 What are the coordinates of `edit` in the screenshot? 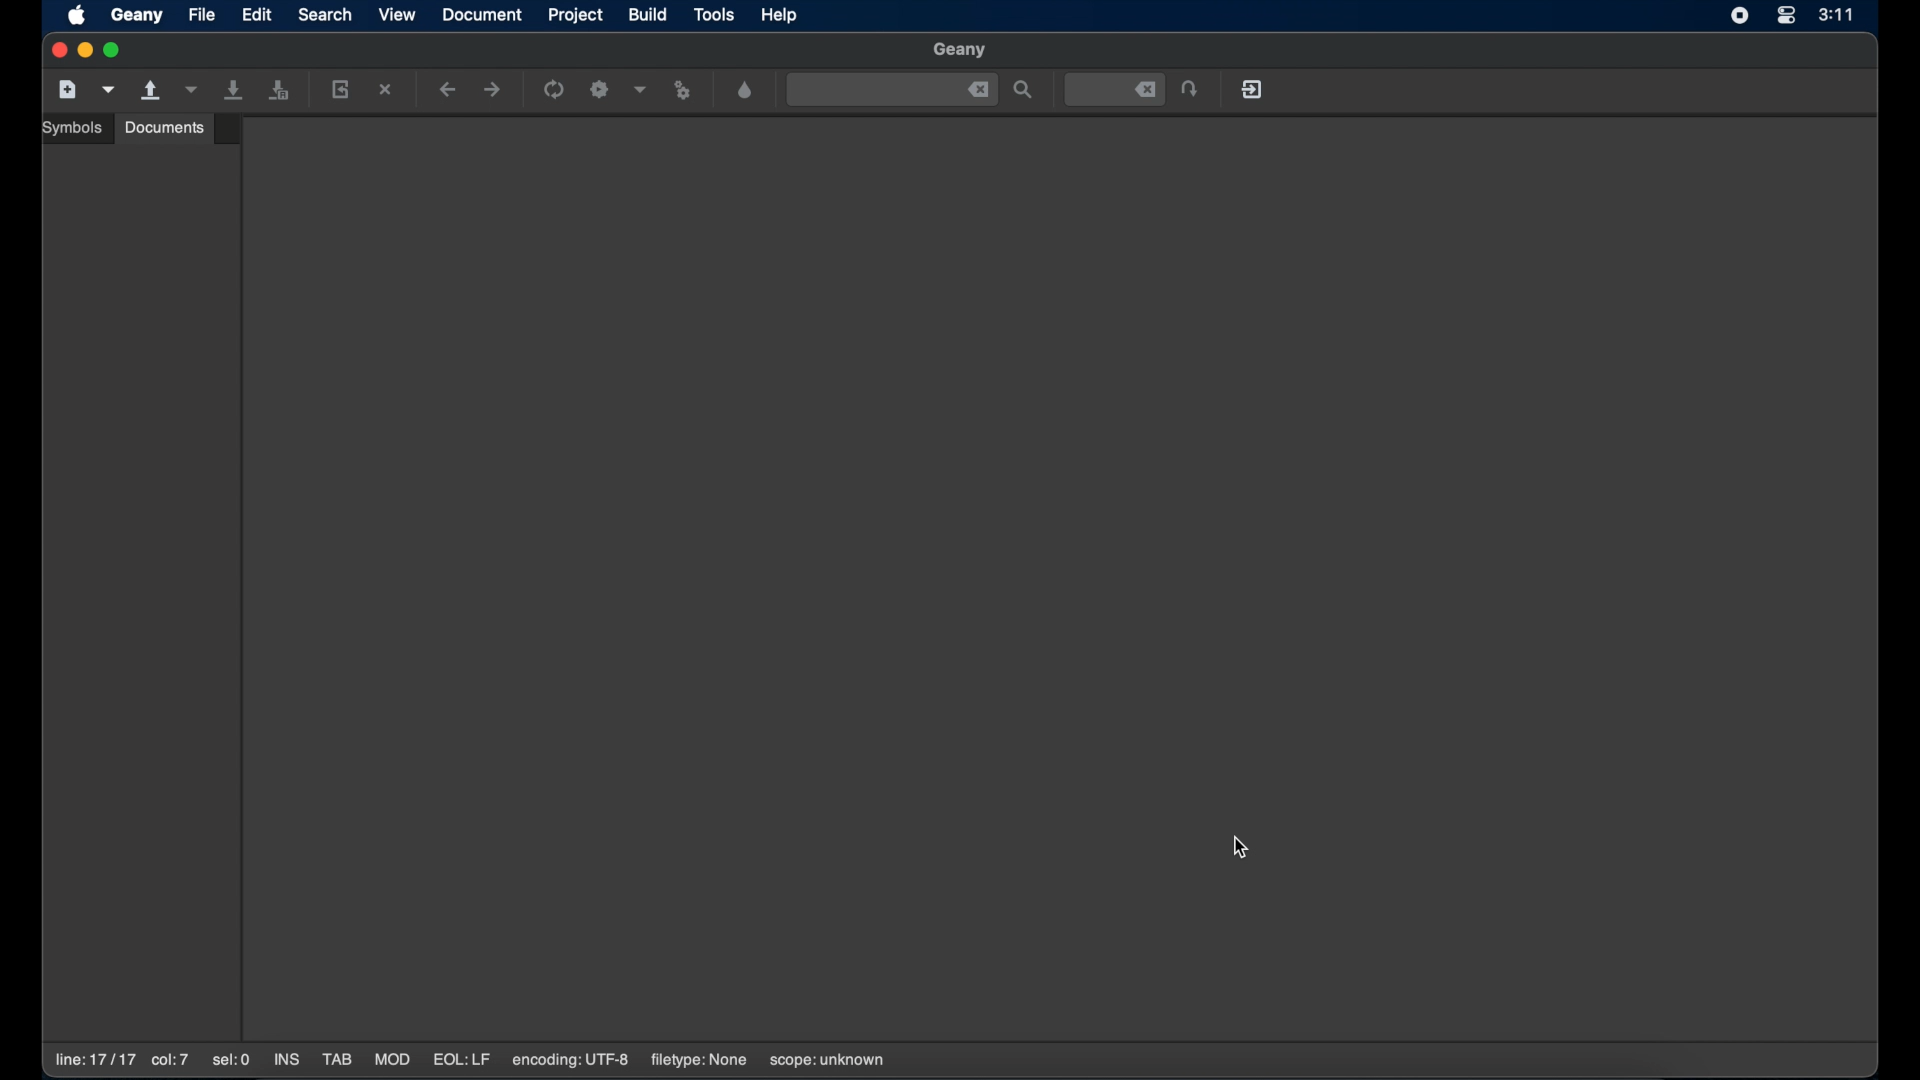 It's located at (257, 14).